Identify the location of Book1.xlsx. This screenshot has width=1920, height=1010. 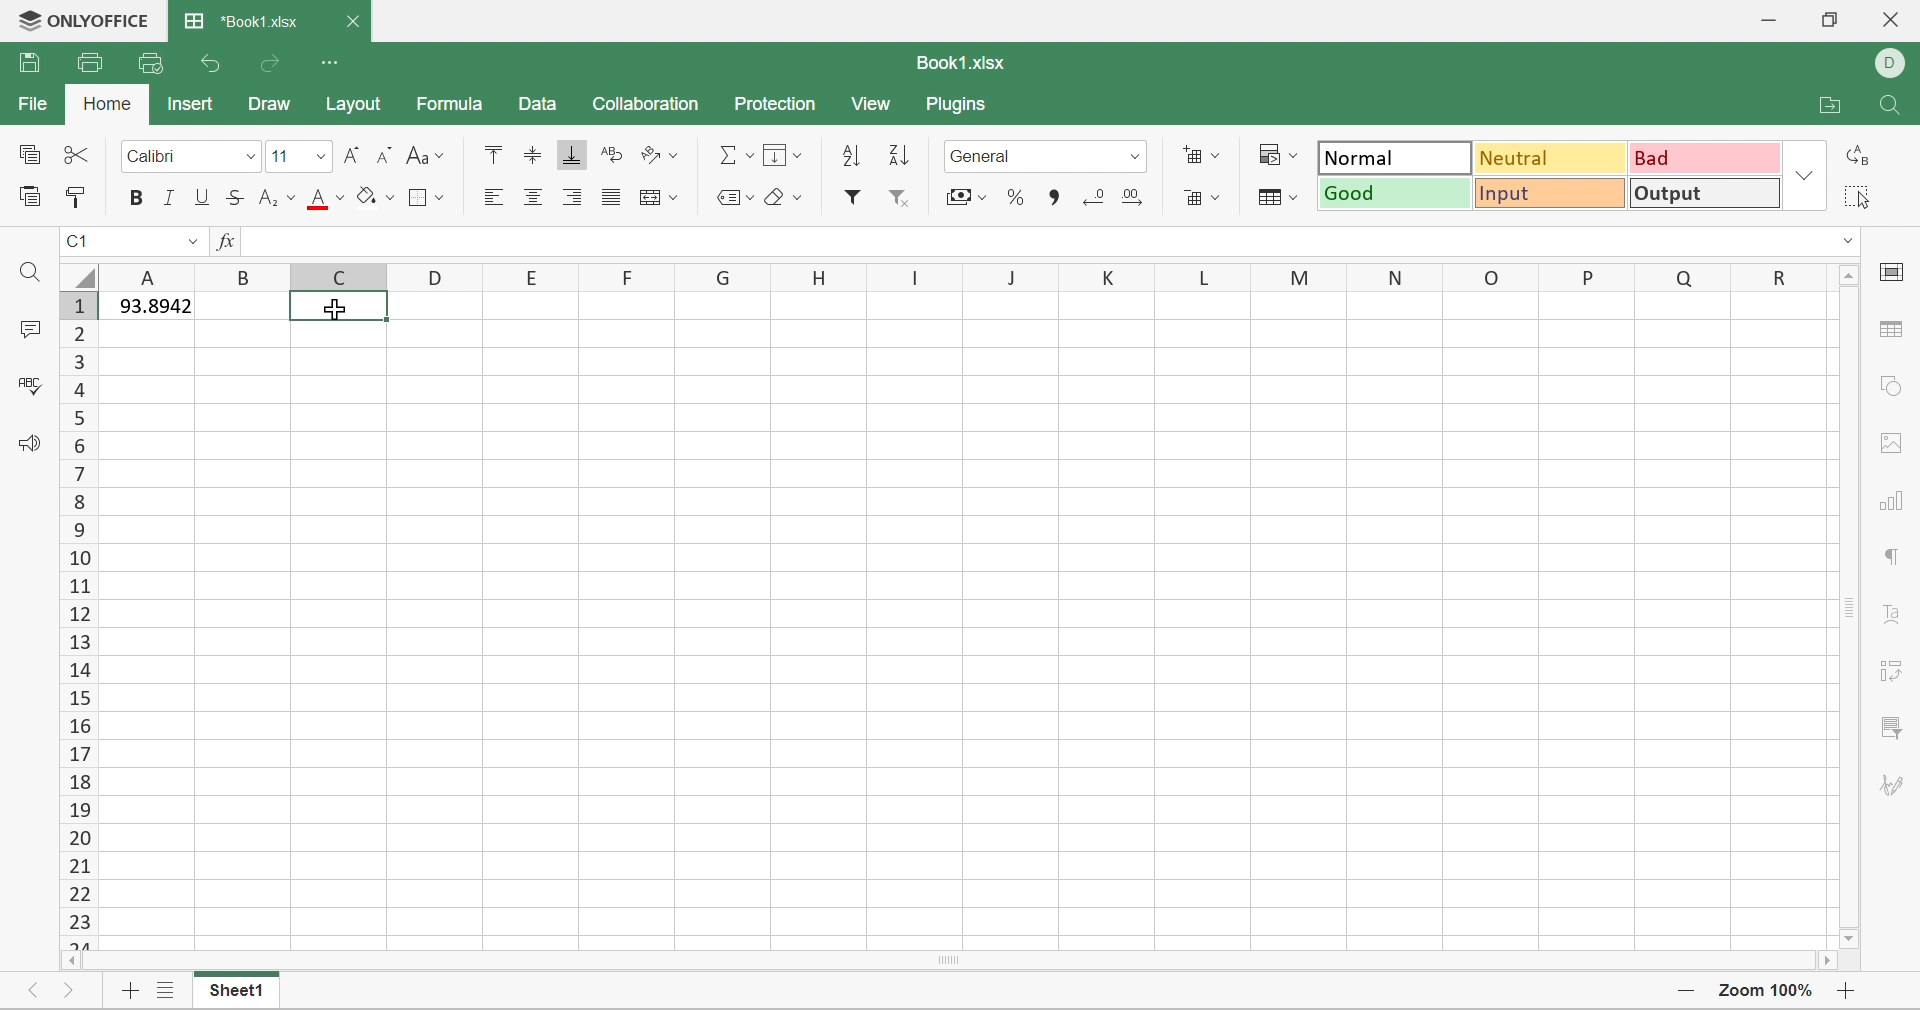
(963, 61).